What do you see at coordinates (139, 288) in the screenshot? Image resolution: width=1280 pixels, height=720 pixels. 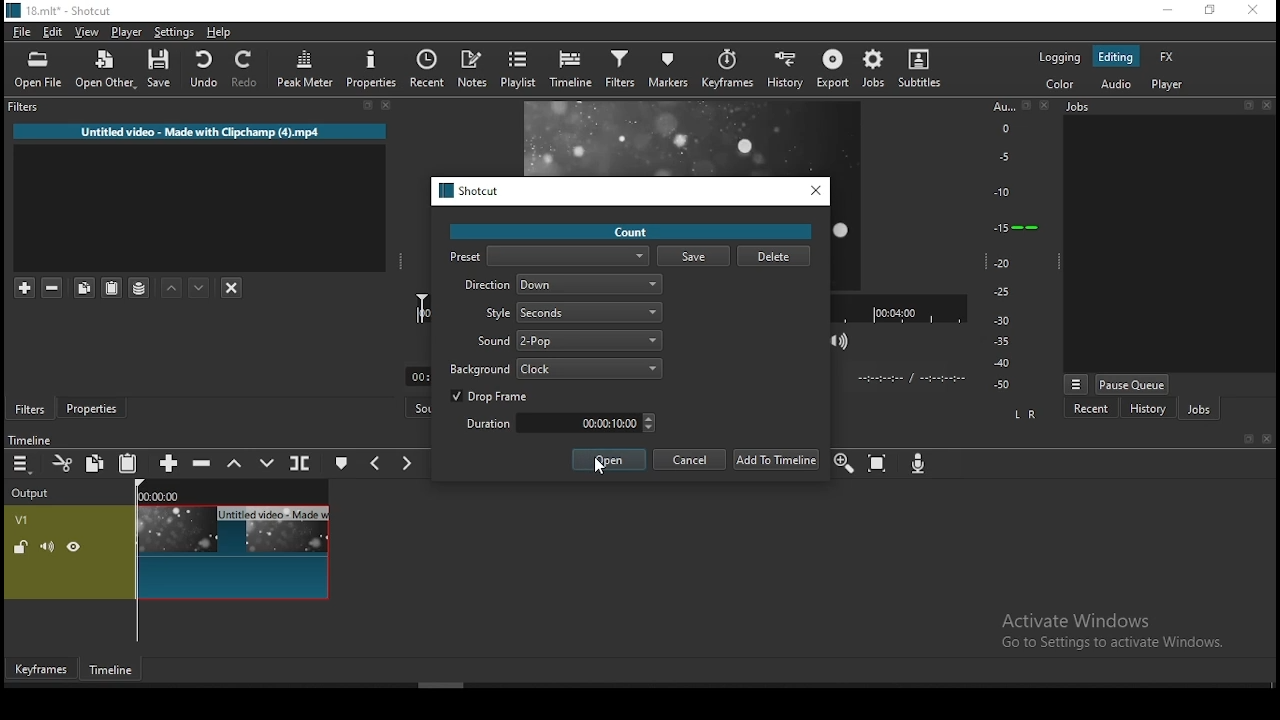 I see `save filter sets` at bounding box center [139, 288].